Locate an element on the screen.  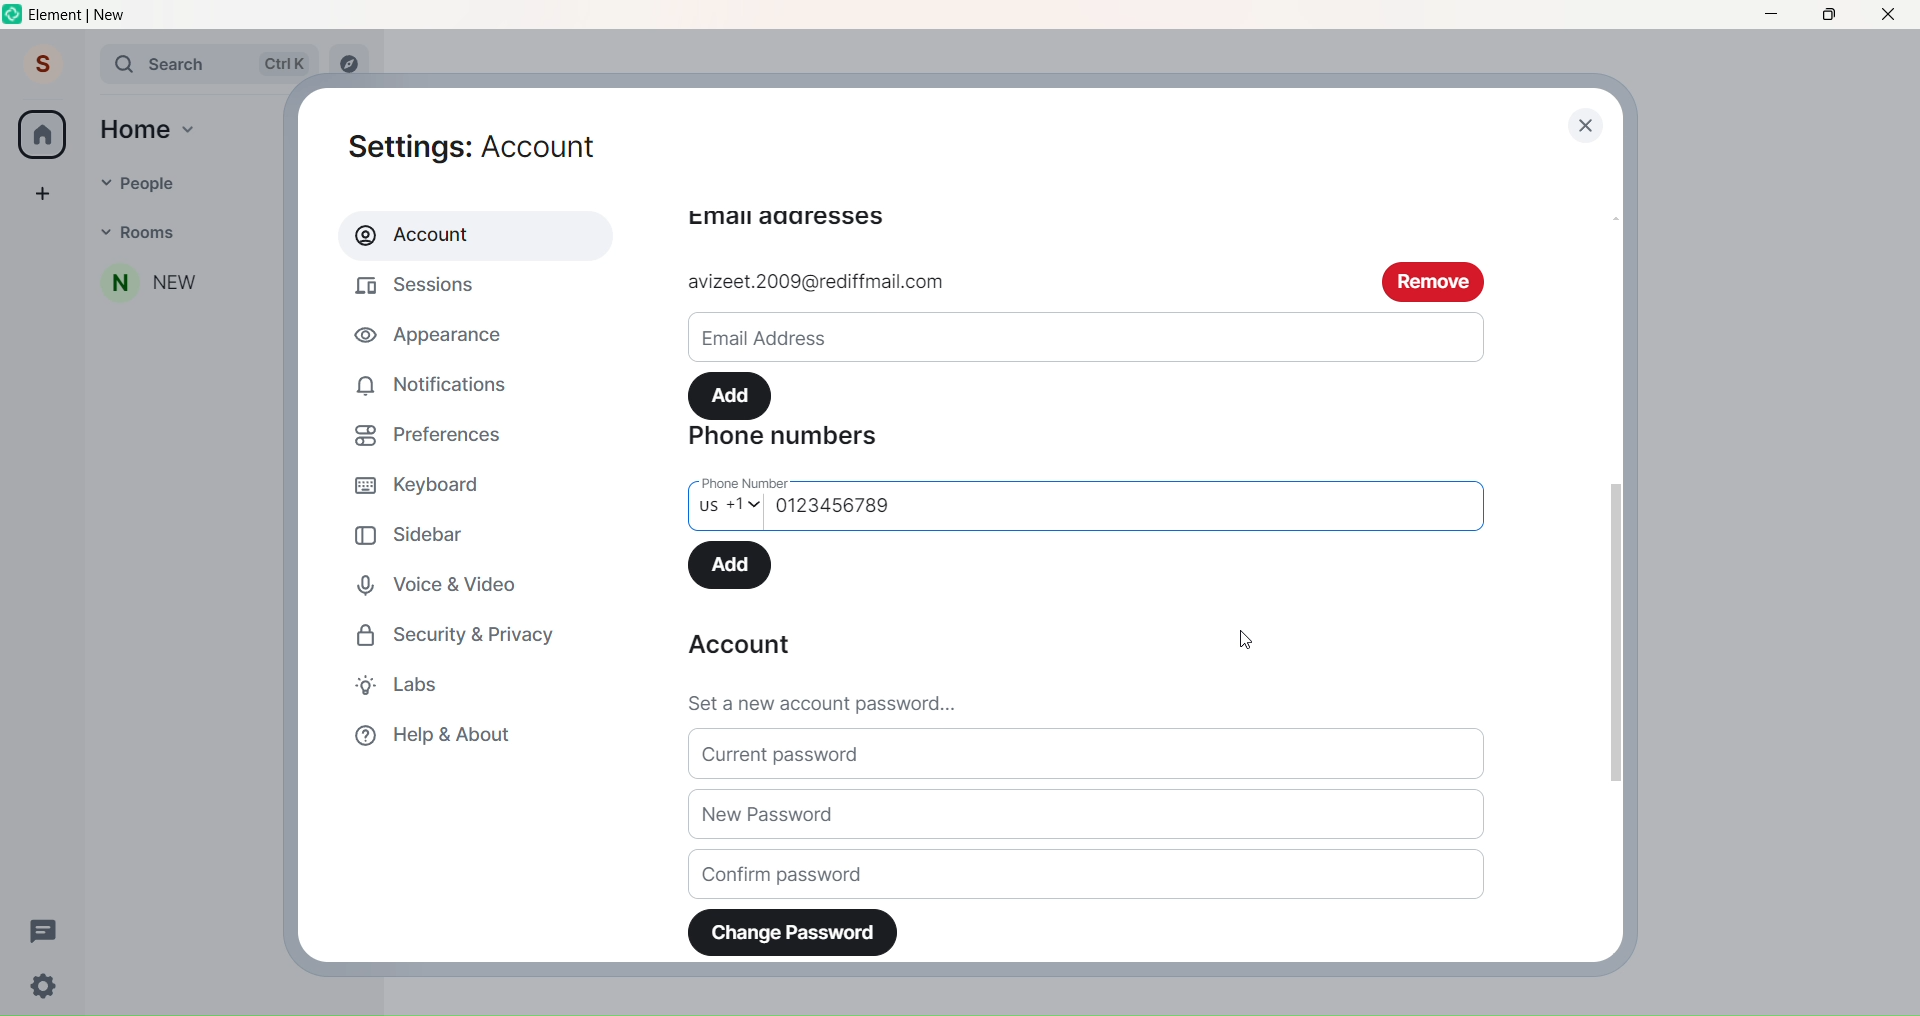
Preferences is located at coordinates (437, 433).